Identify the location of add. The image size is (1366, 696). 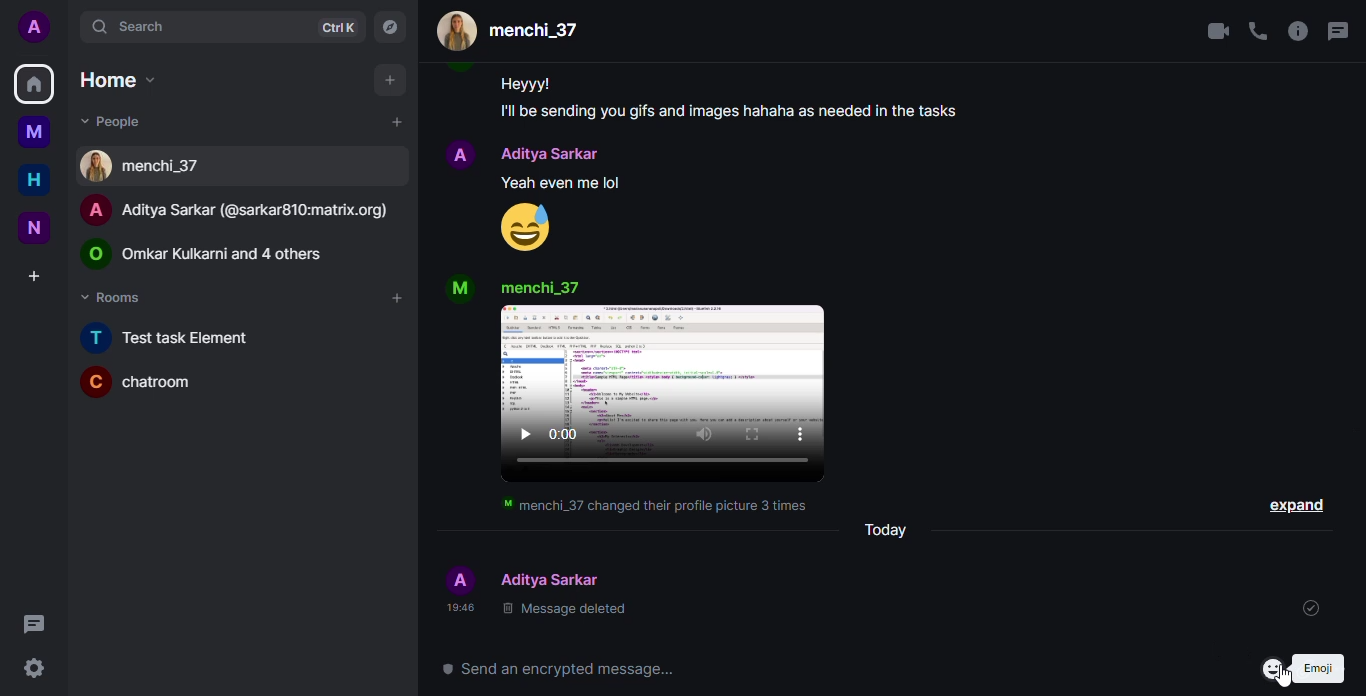
(385, 80).